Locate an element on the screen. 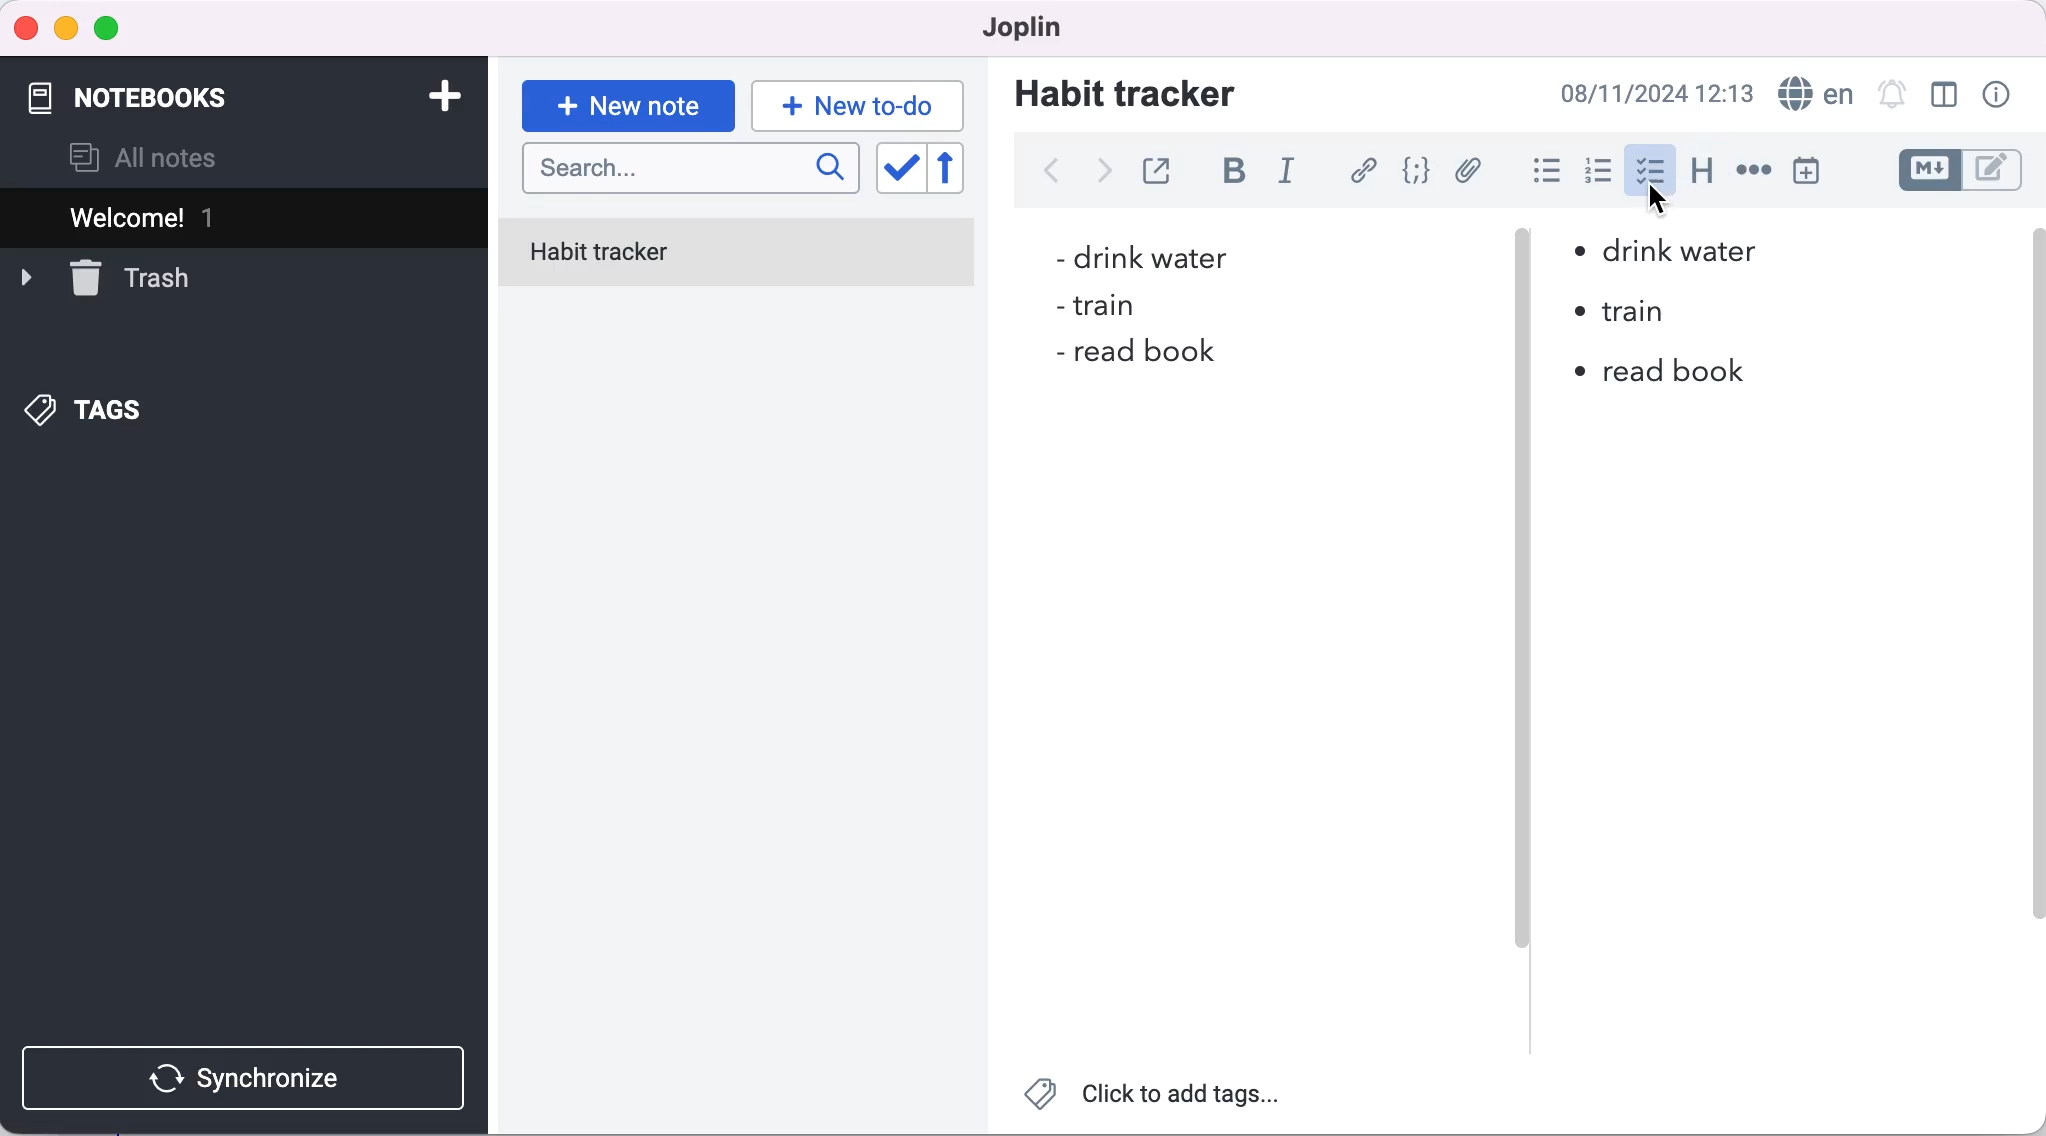 This screenshot has height=1136, width=2046. • train is located at coordinates (1644, 313).